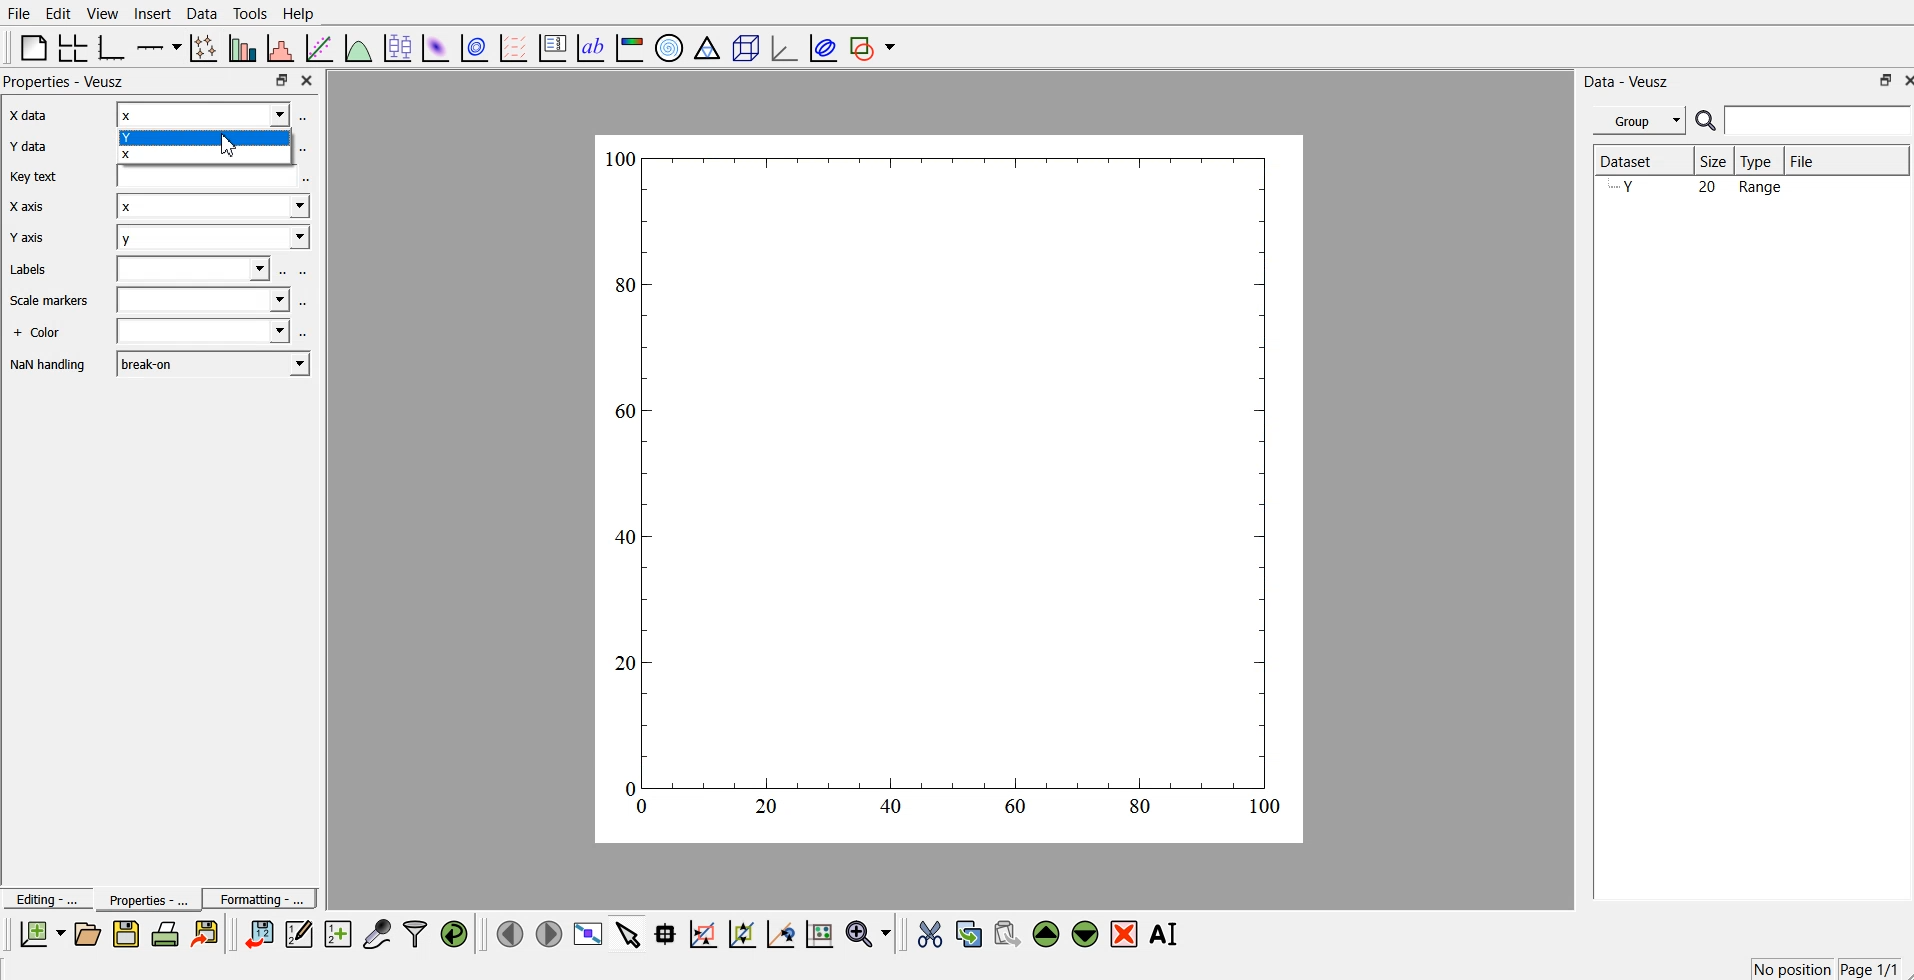 Image resolution: width=1914 pixels, height=980 pixels. I want to click on breakon, so click(216, 364).